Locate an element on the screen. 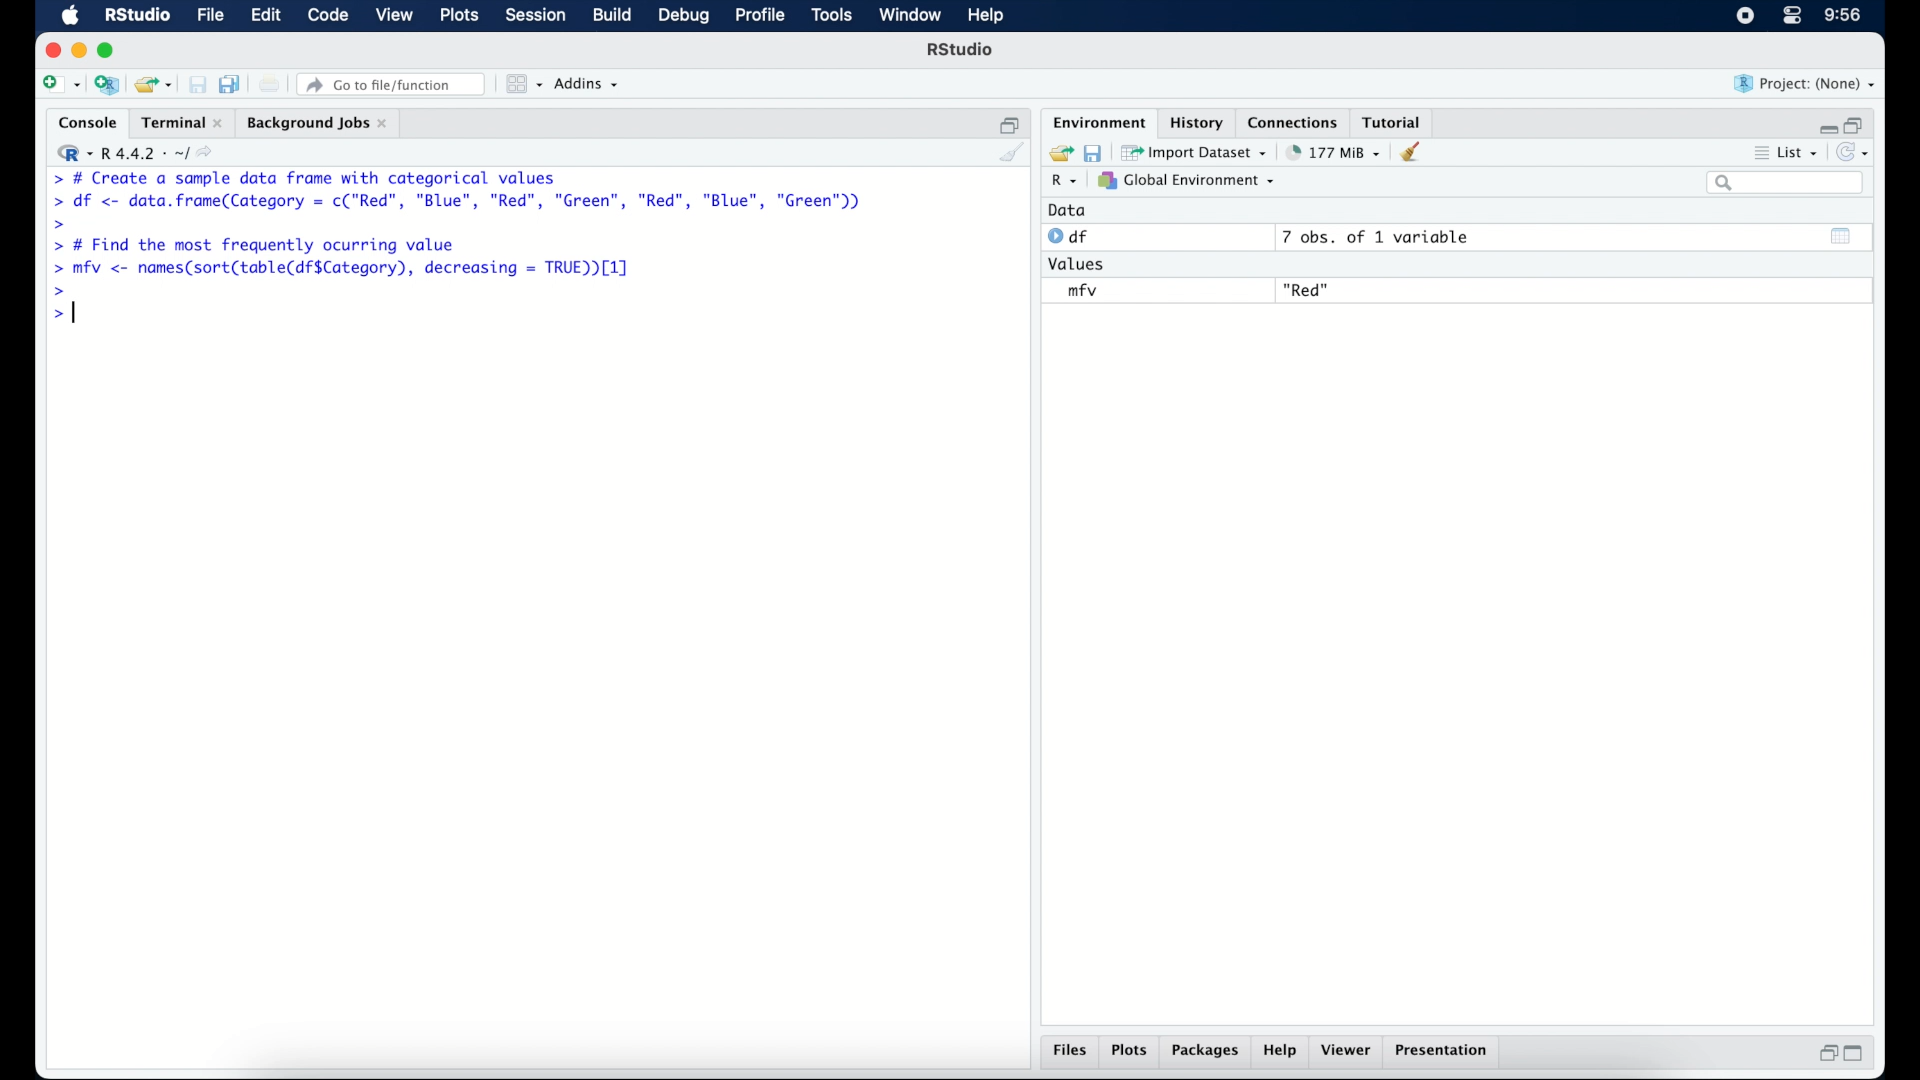  values is located at coordinates (1081, 265).